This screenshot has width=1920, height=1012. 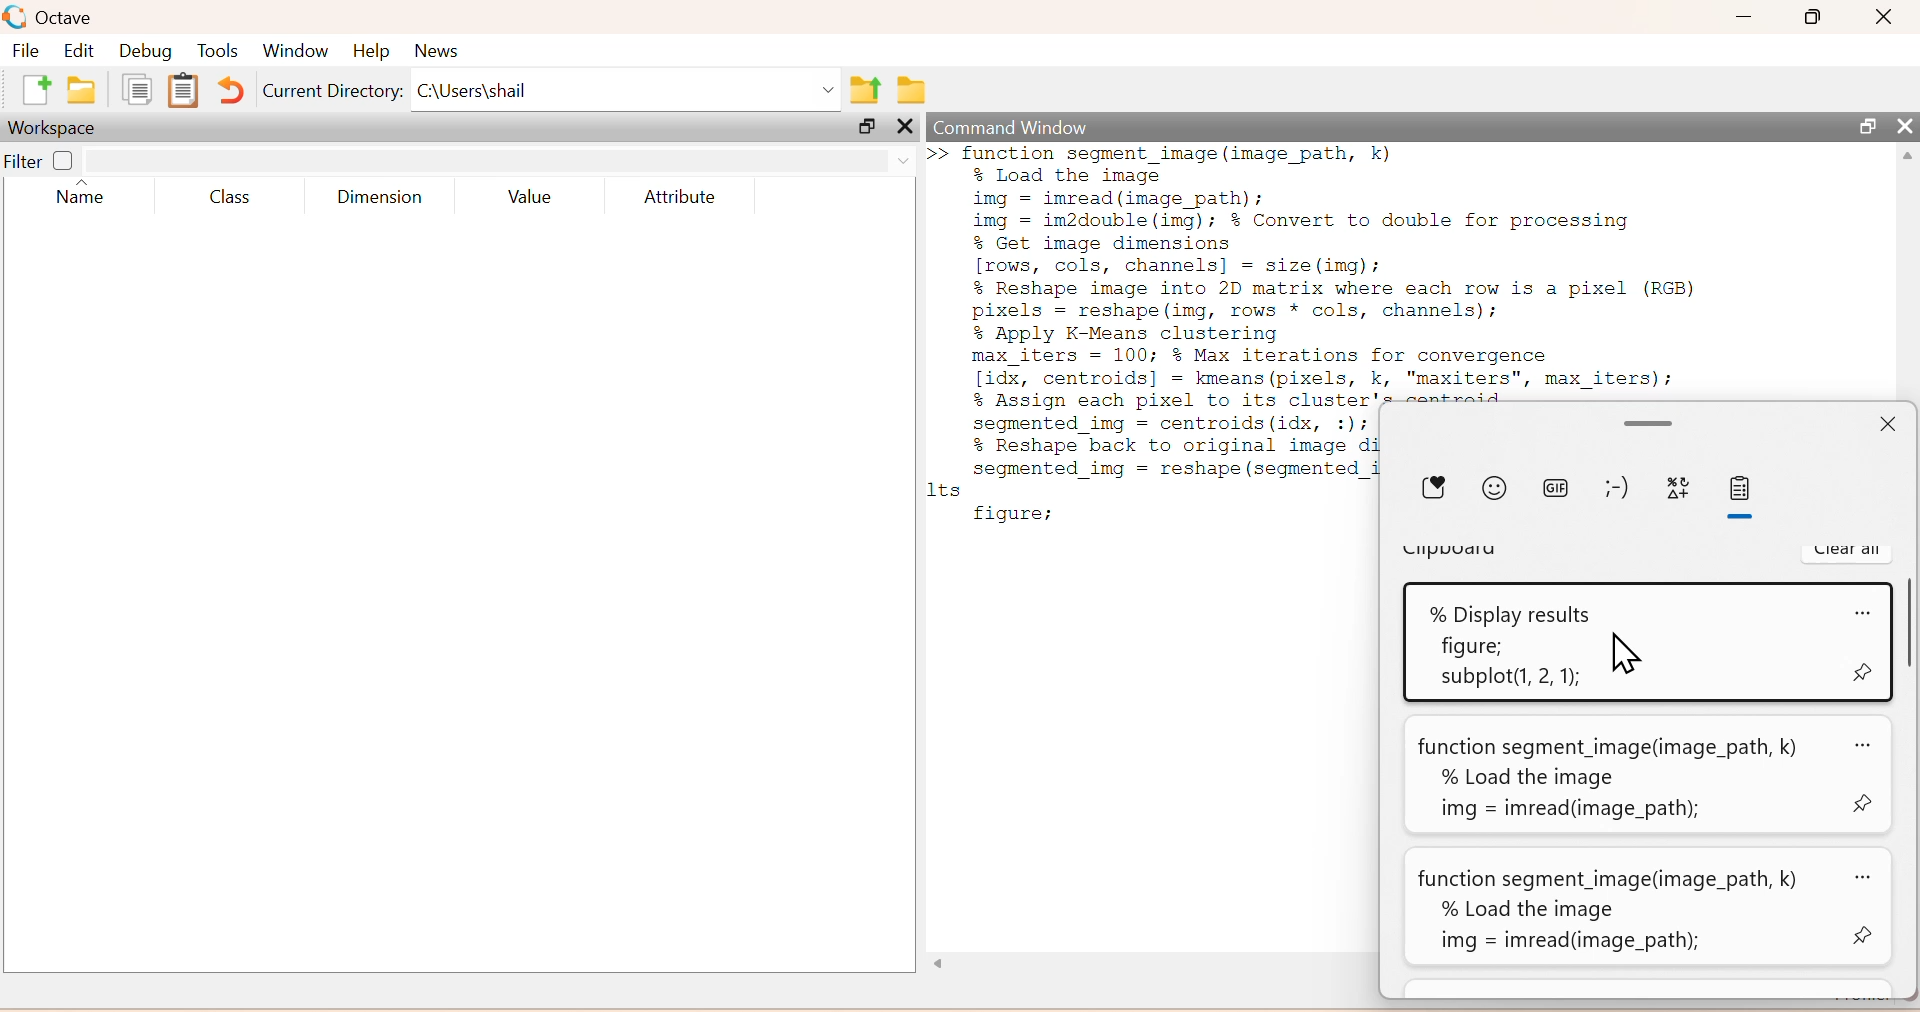 What do you see at coordinates (1816, 17) in the screenshot?
I see `Maximize` at bounding box center [1816, 17].